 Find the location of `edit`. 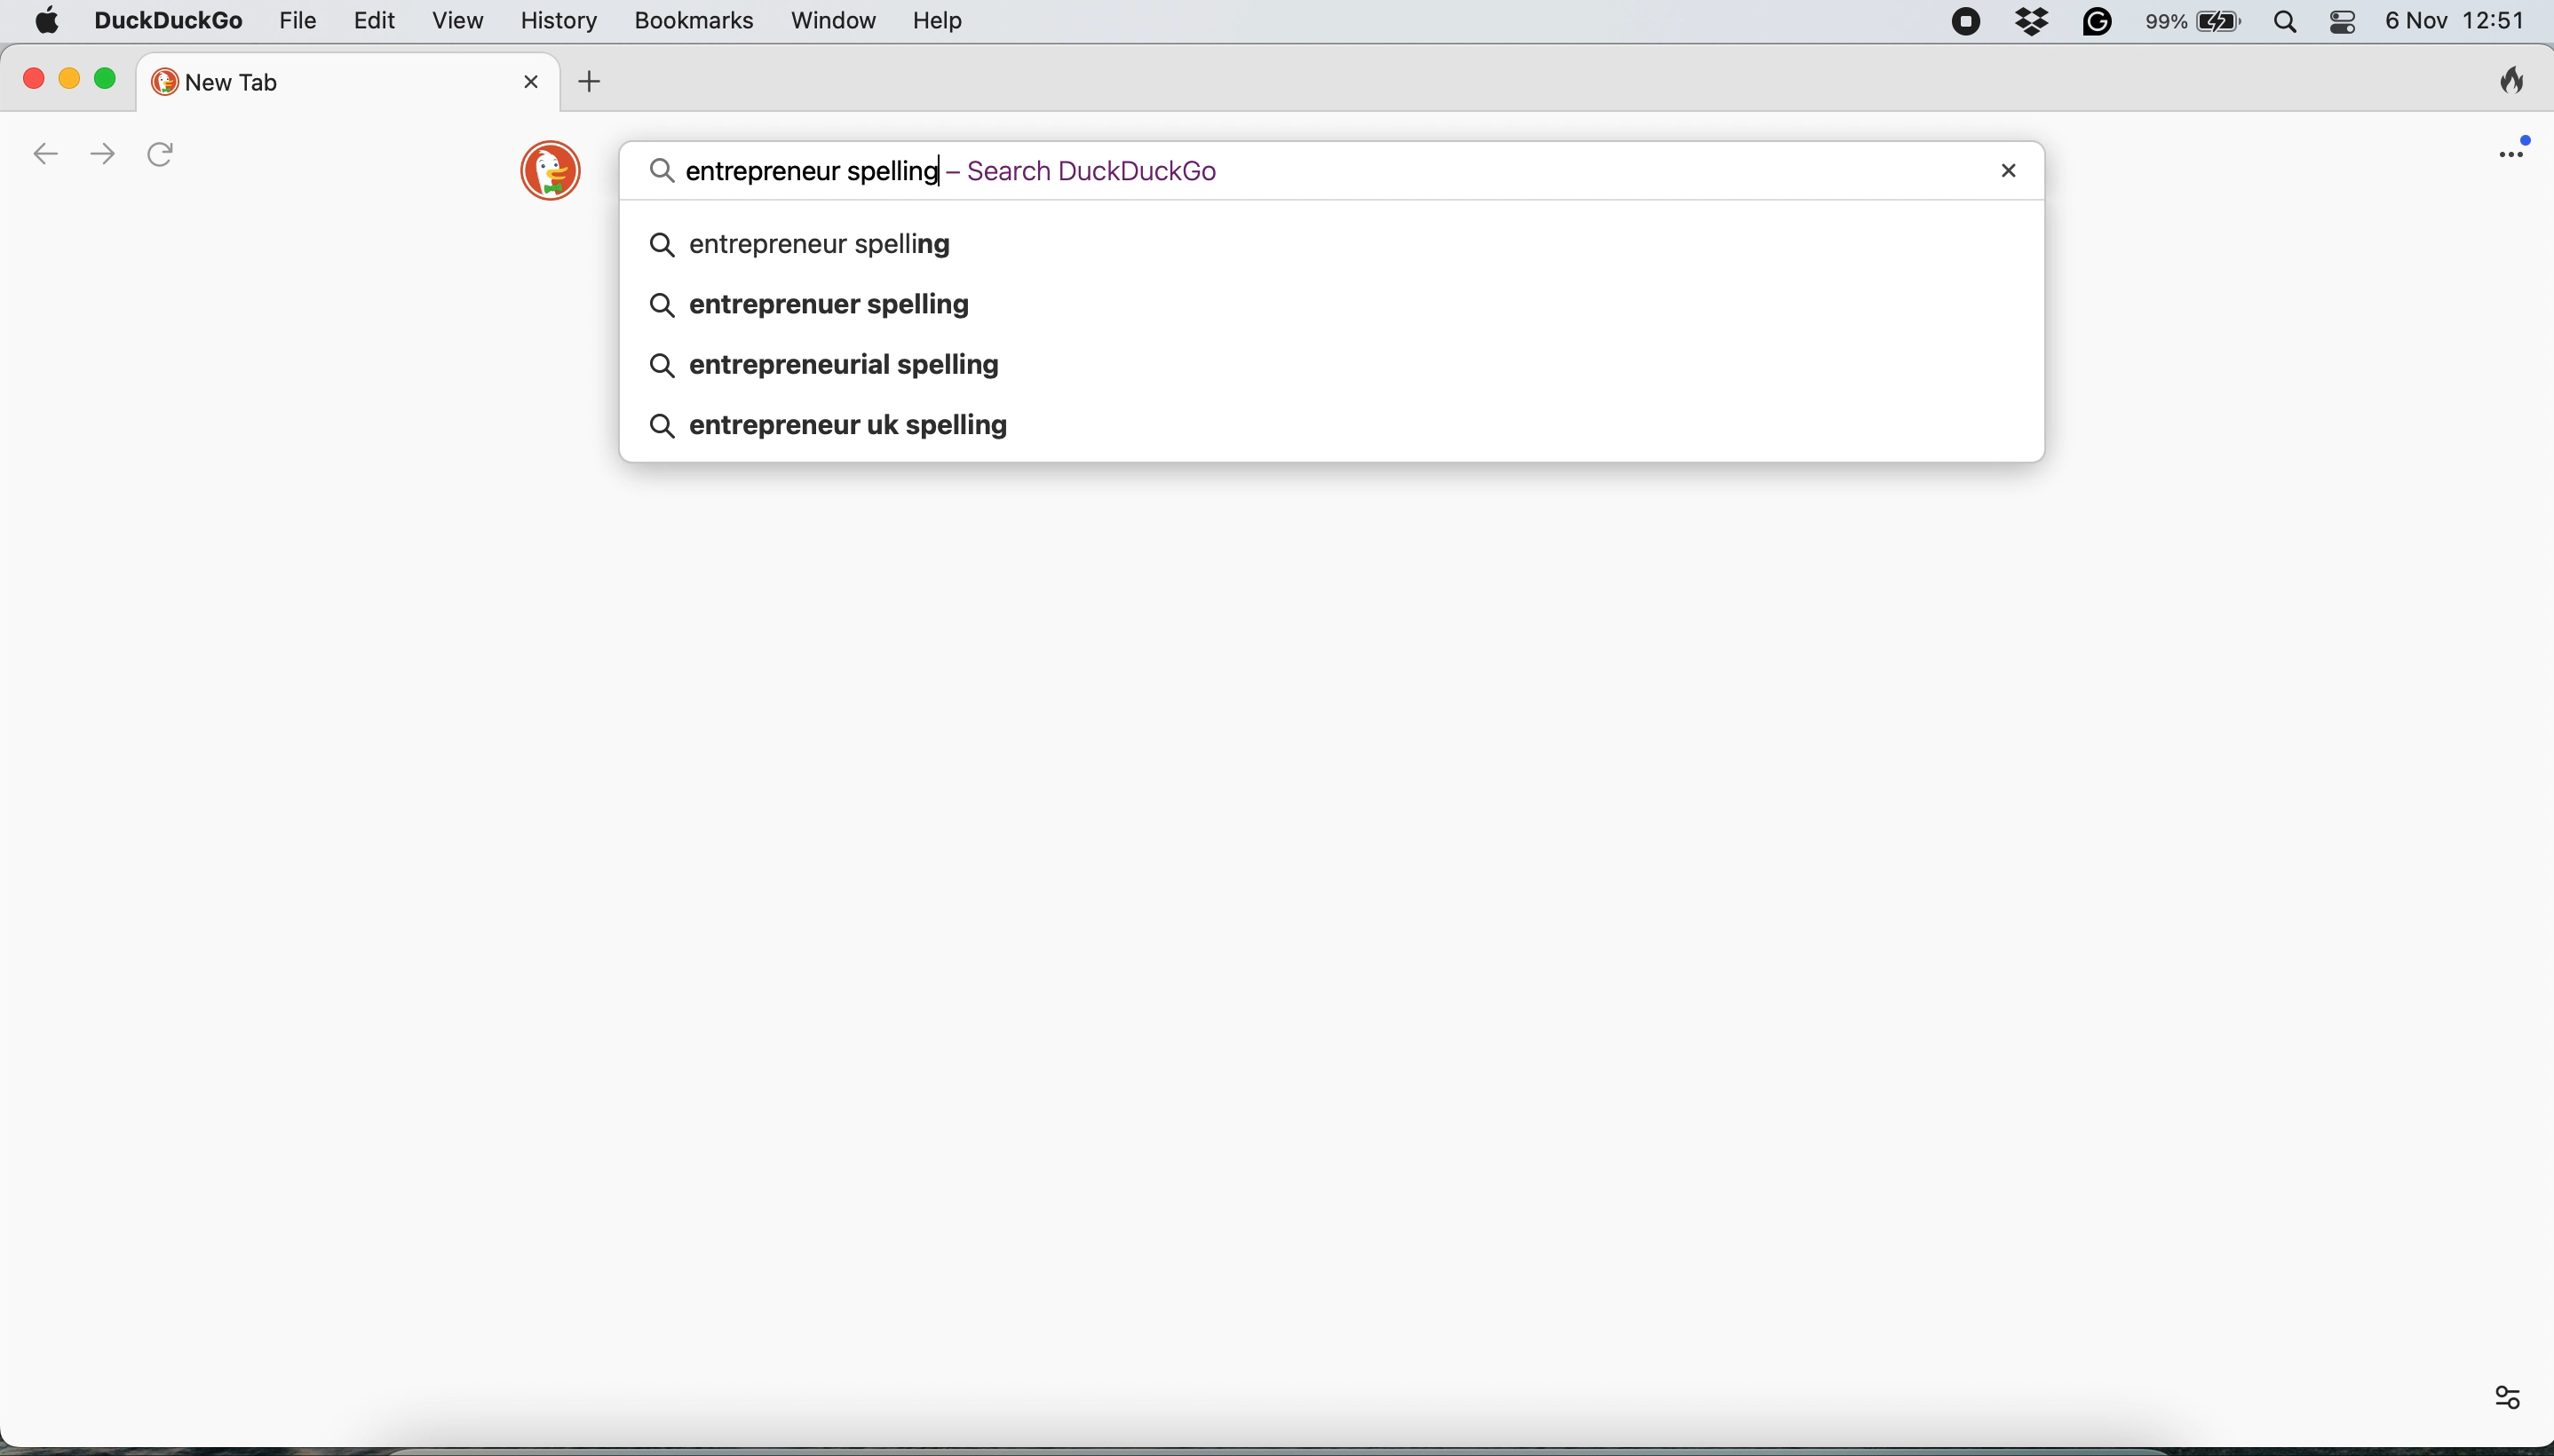

edit is located at coordinates (372, 26).